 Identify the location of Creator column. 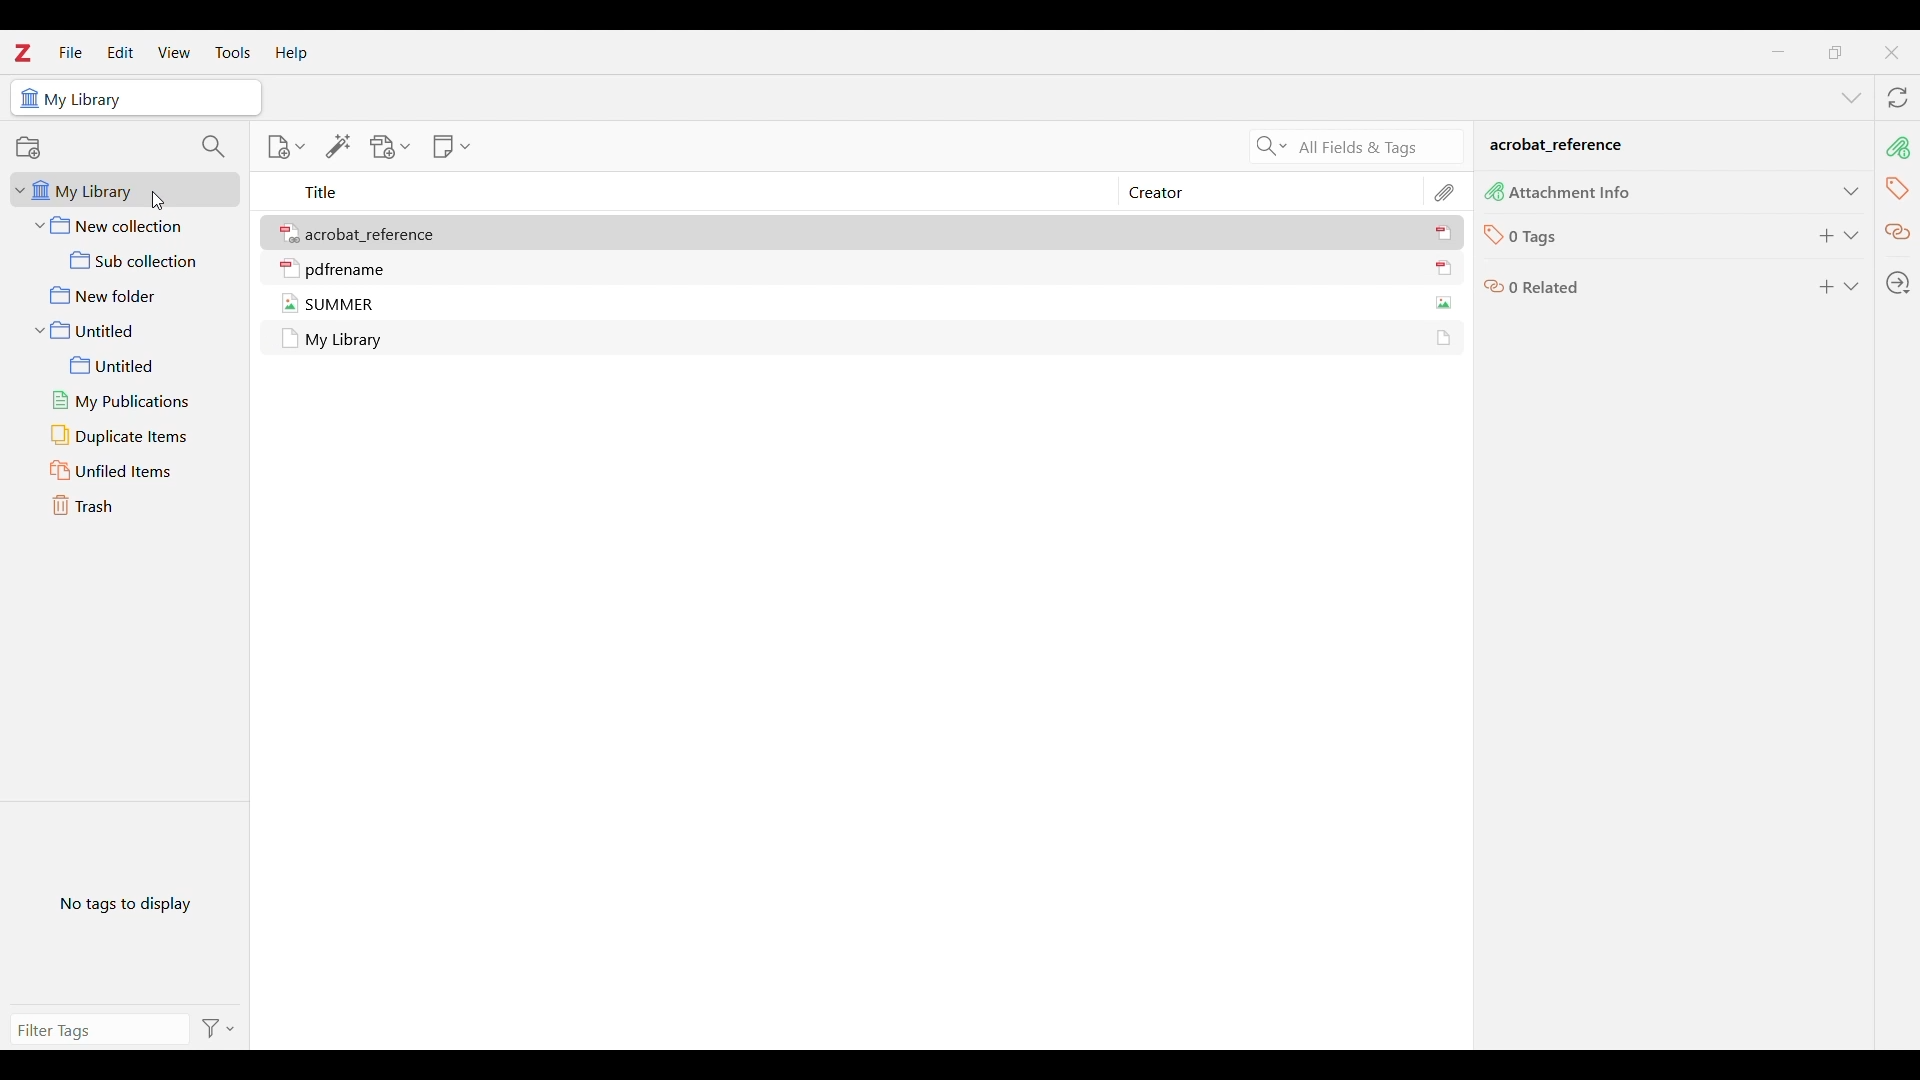
(1161, 192).